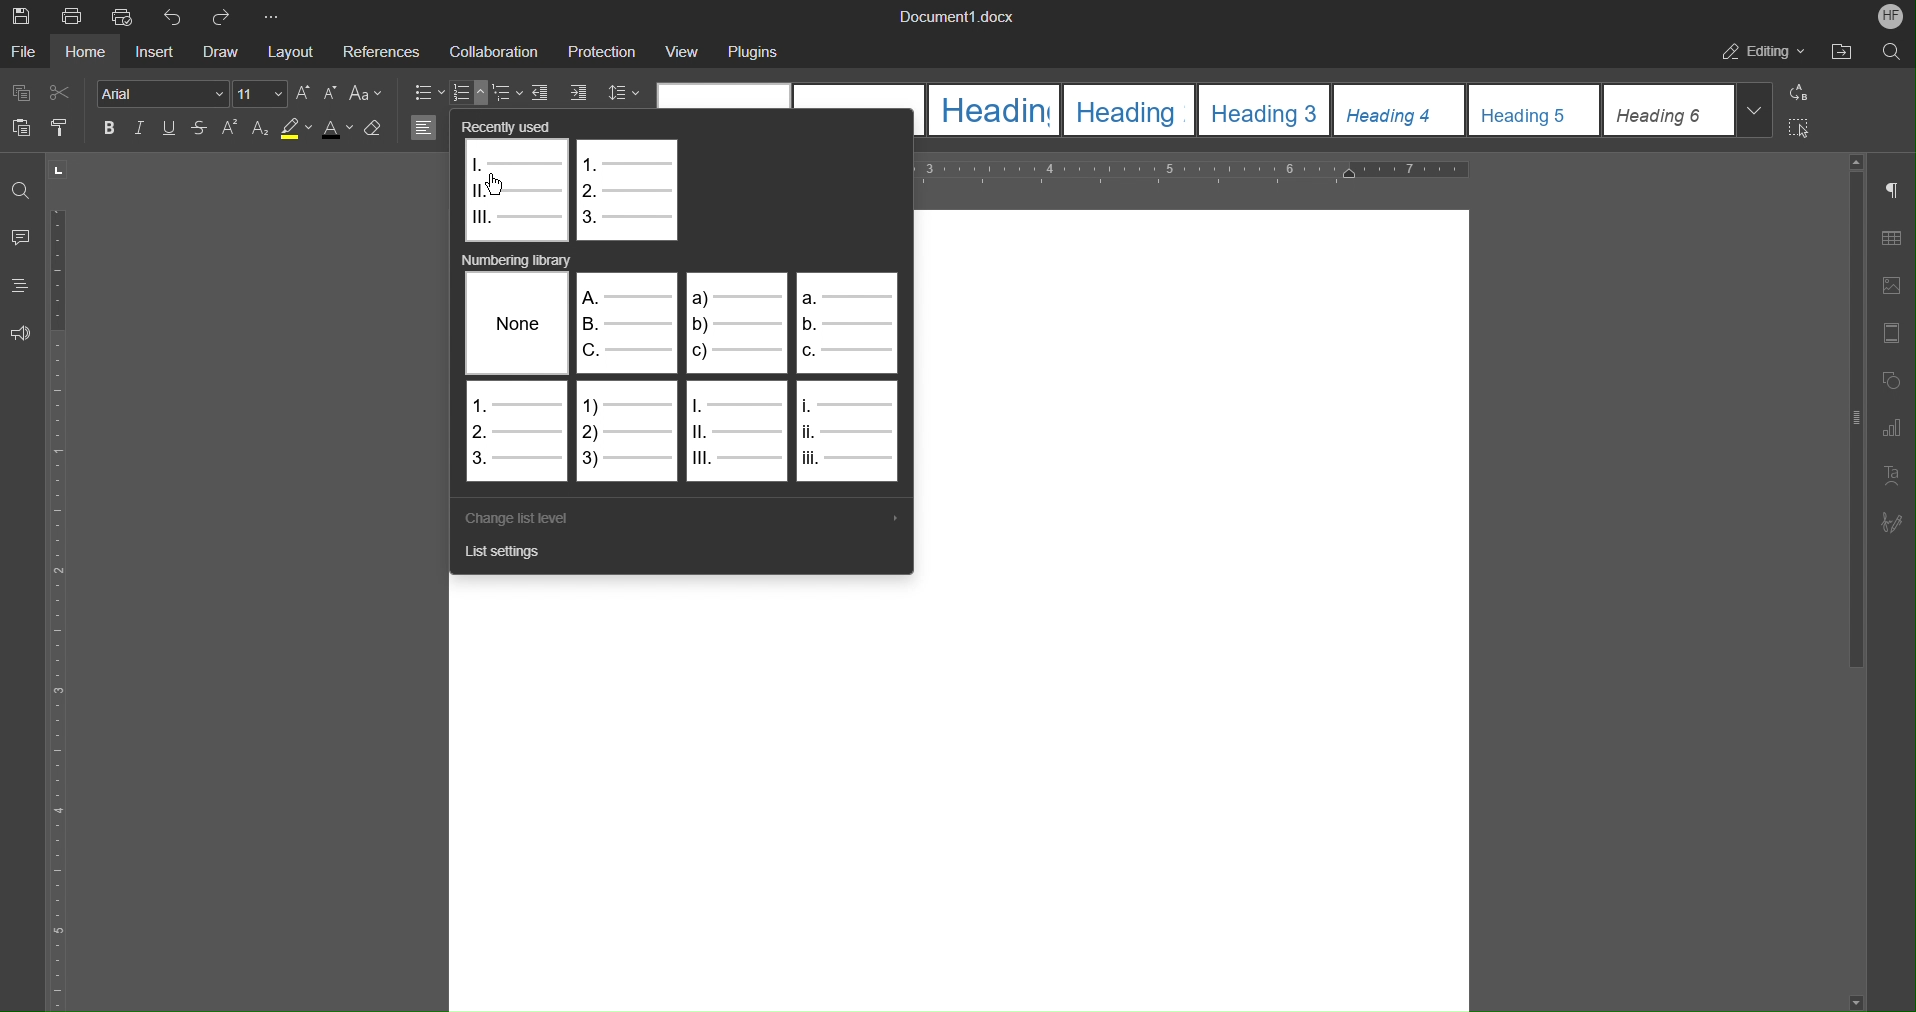 The width and height of the screenshot is (1916, 1012). What do you see at coordinates (505, 93) in the screenshot?
I see `Nested List` at bounding box center [505, 93].